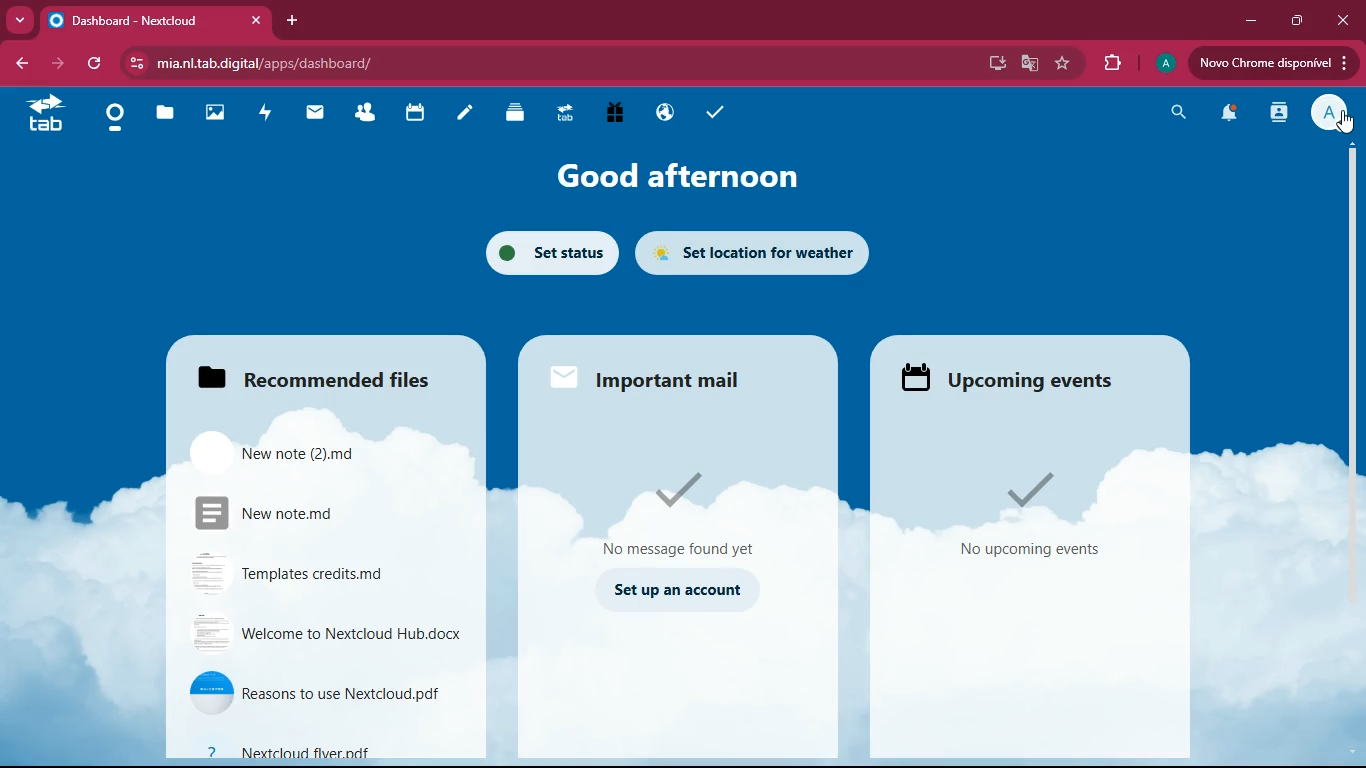 This screenshot has height=768, width=1366. Describe the element at coordinates (1064, 64) in the screenshot. I see `favorite` at that location.